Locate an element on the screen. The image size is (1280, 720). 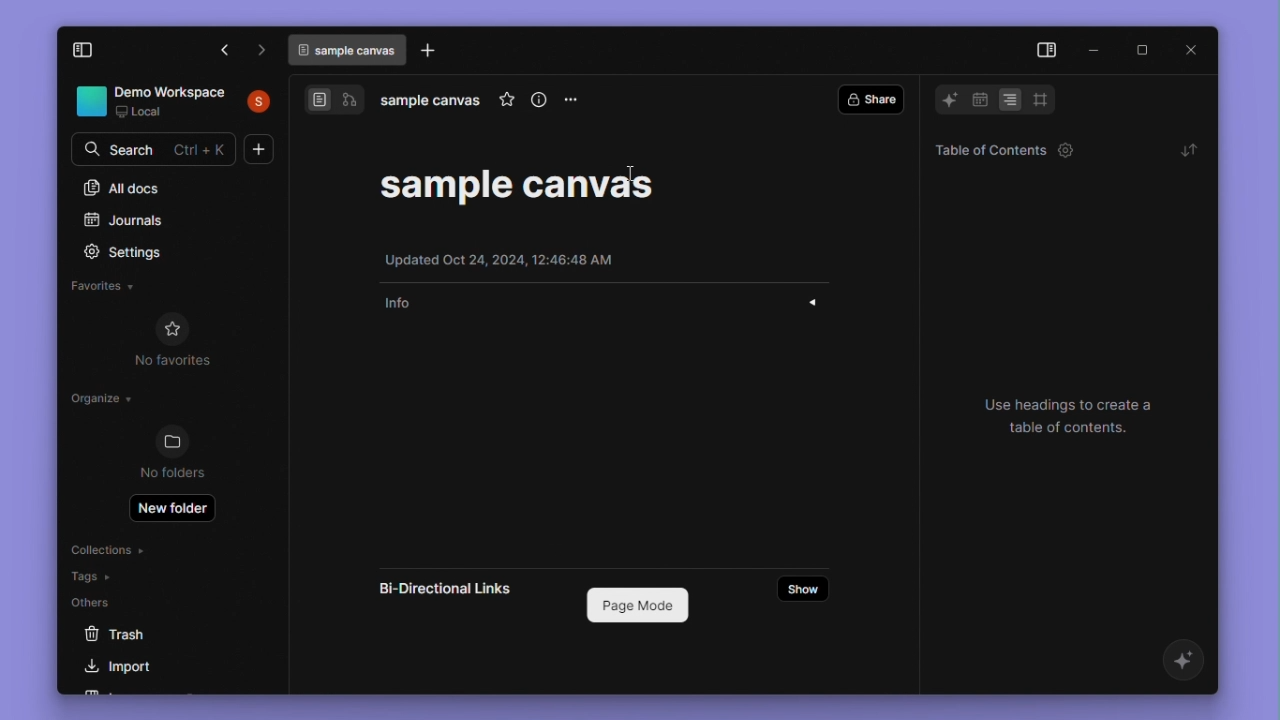
Collections is located at coordinates (107, 548).